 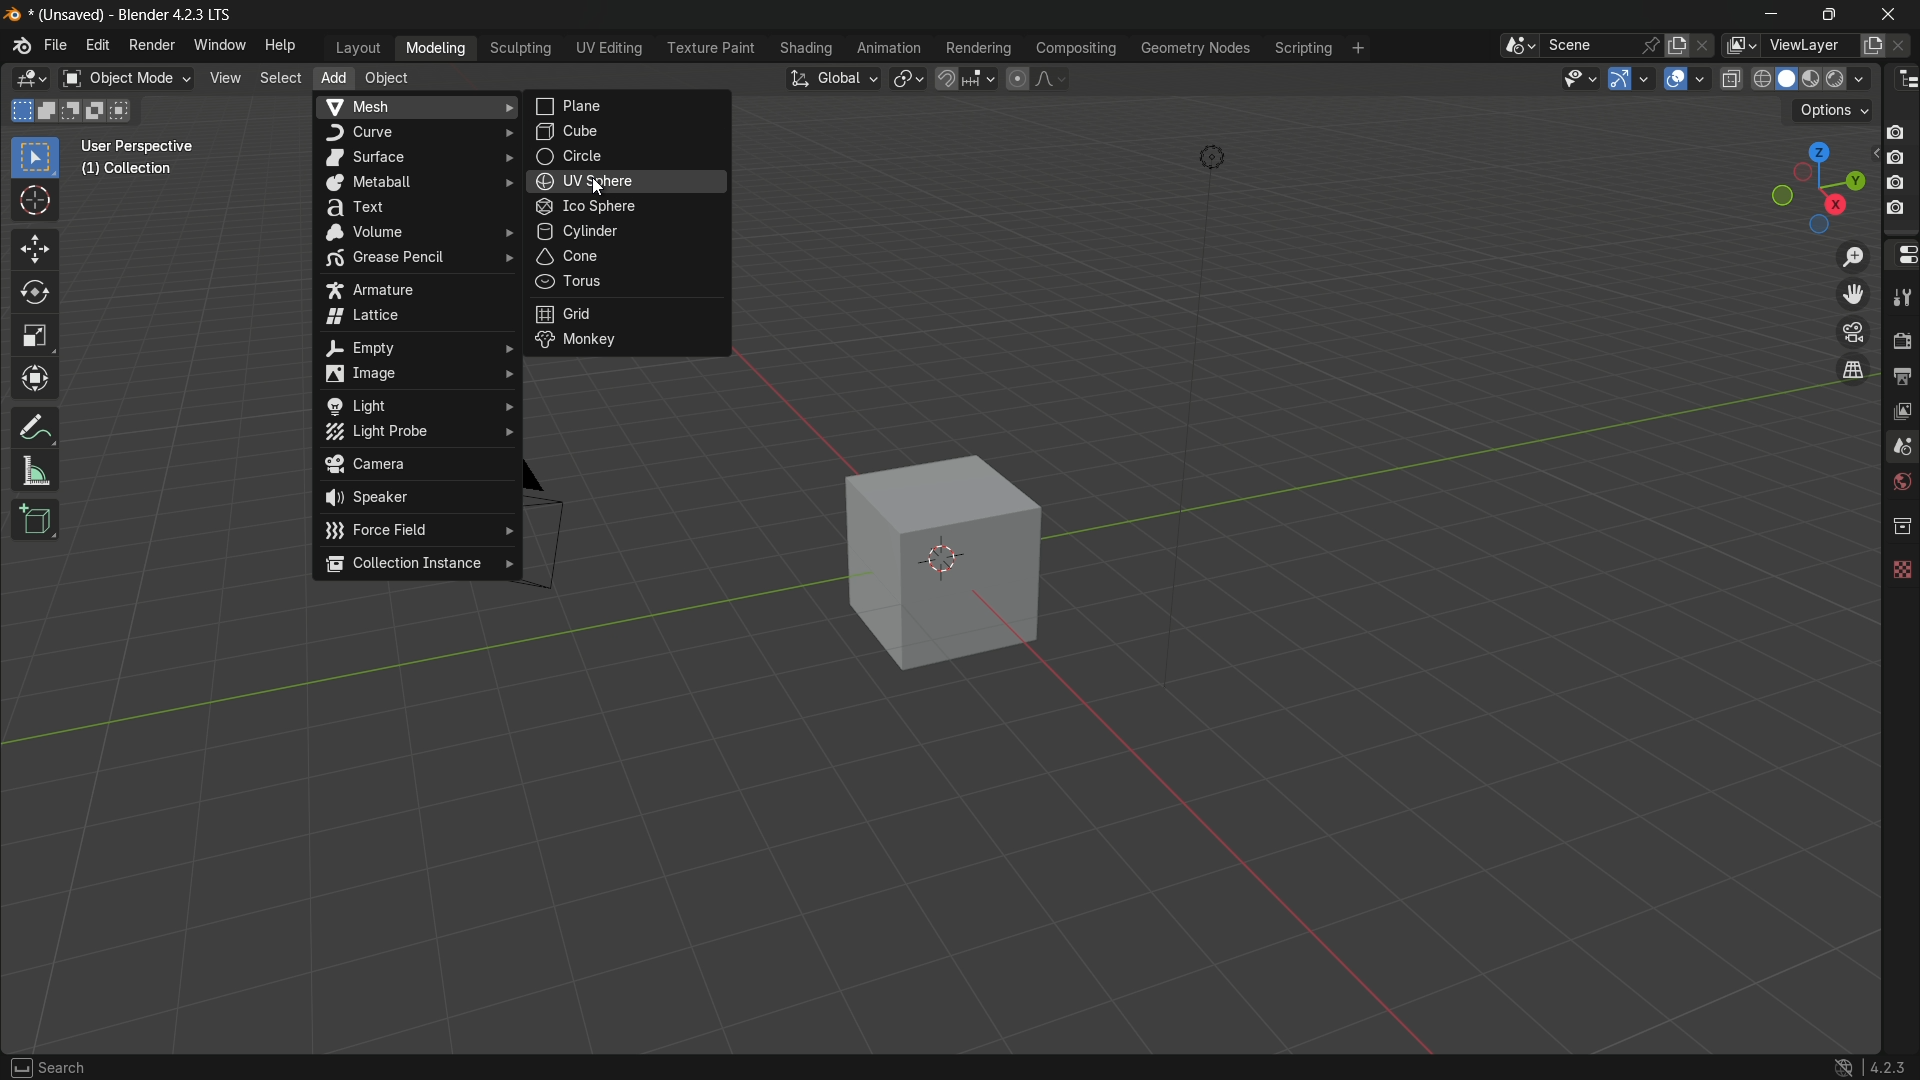 I want to click on logo, so click(x=19, y=45).